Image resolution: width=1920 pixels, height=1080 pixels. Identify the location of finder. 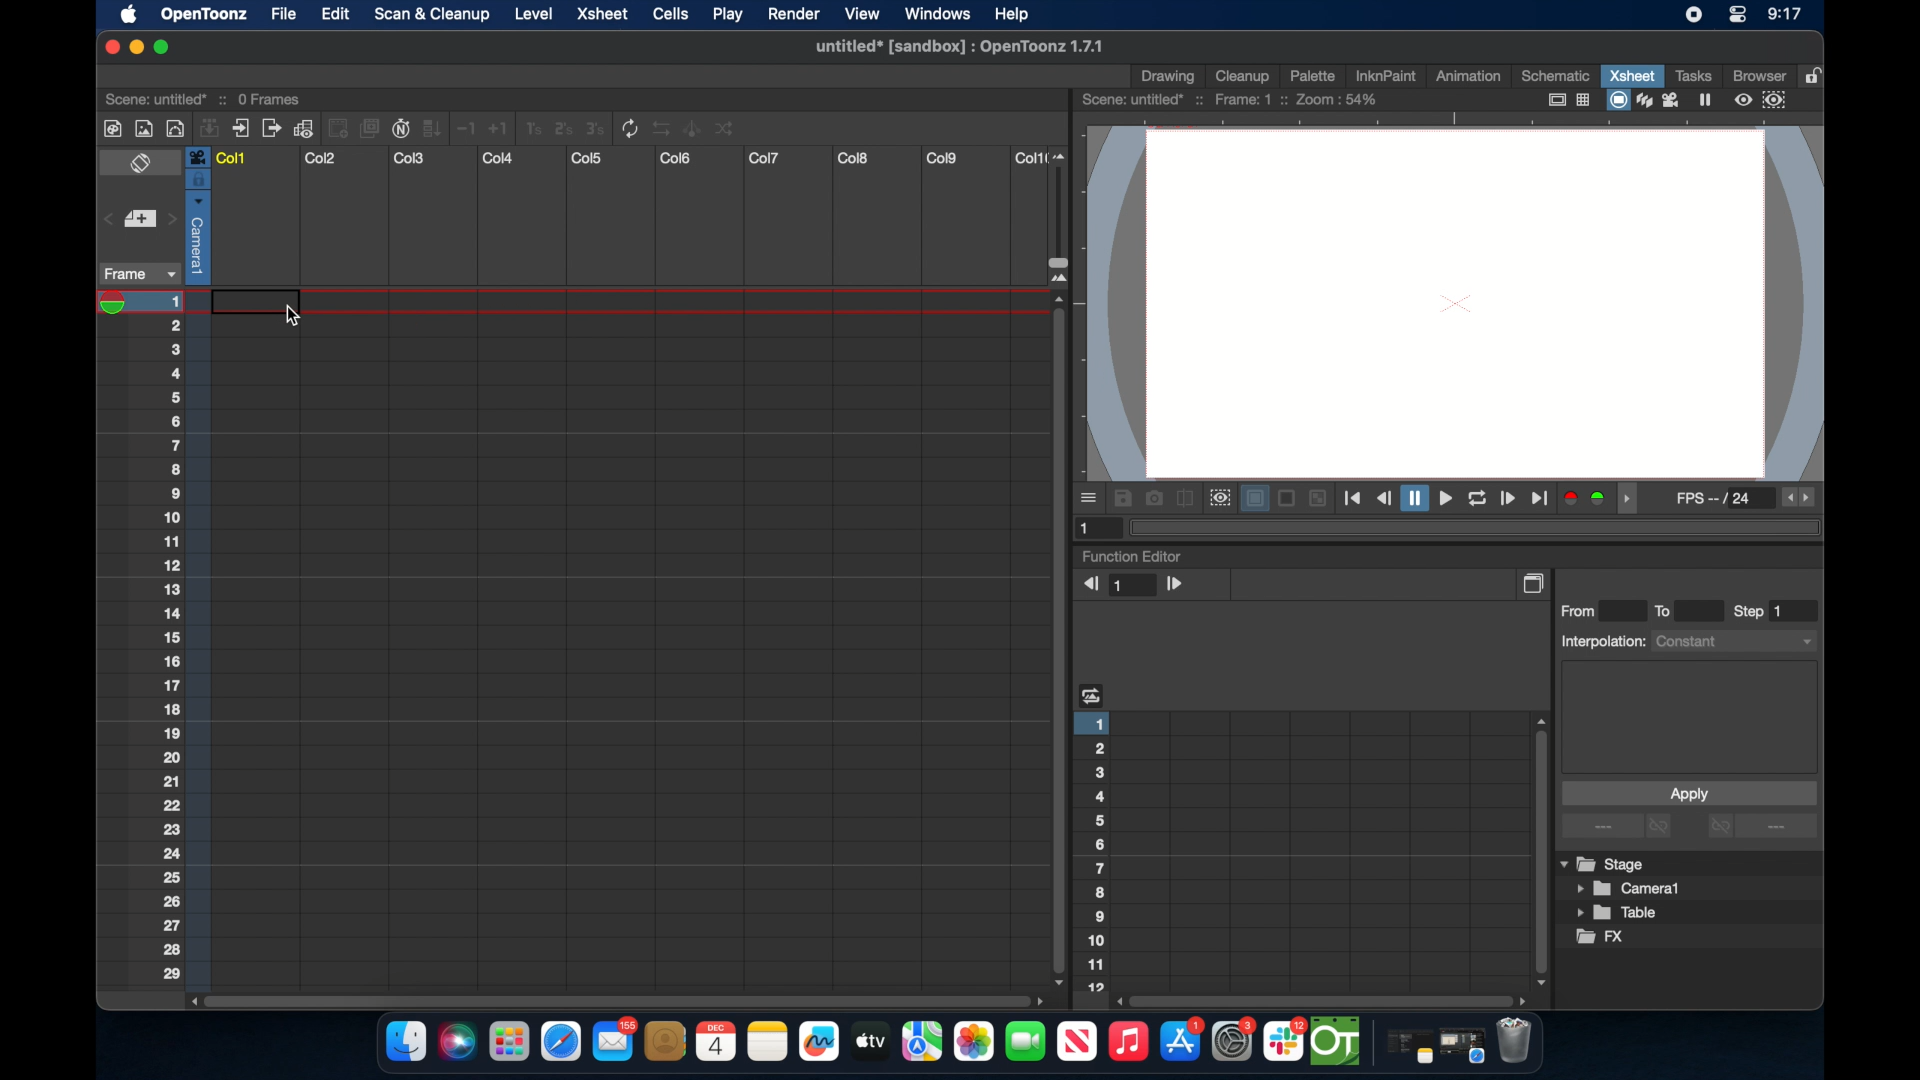
(404, 1042).